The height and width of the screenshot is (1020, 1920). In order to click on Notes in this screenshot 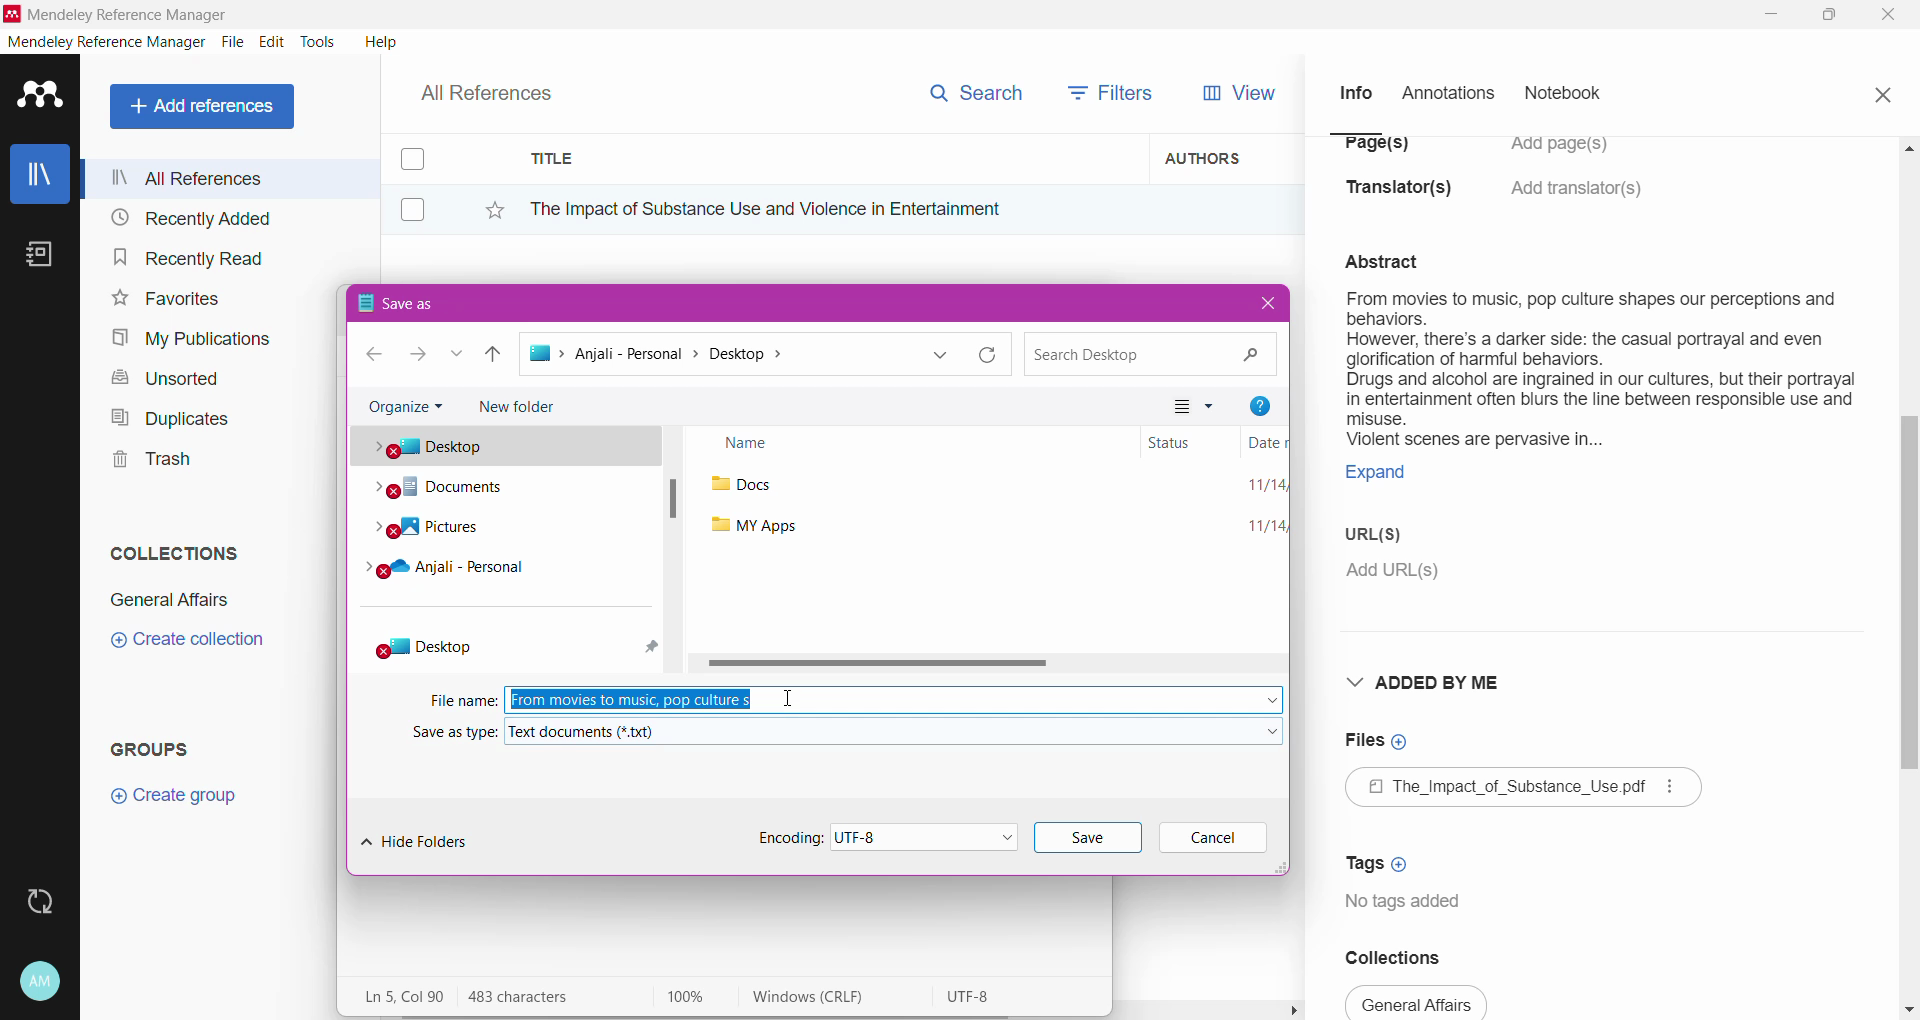, I will do `click(44, 256)`.